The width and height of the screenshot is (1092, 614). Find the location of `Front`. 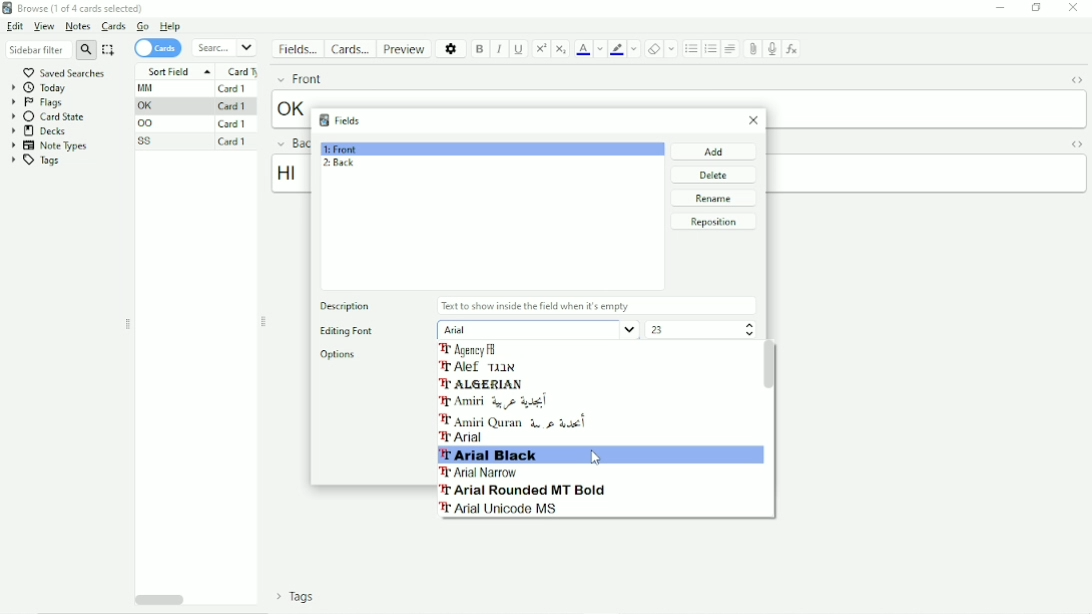

Front is located at coordinates (297, 79).